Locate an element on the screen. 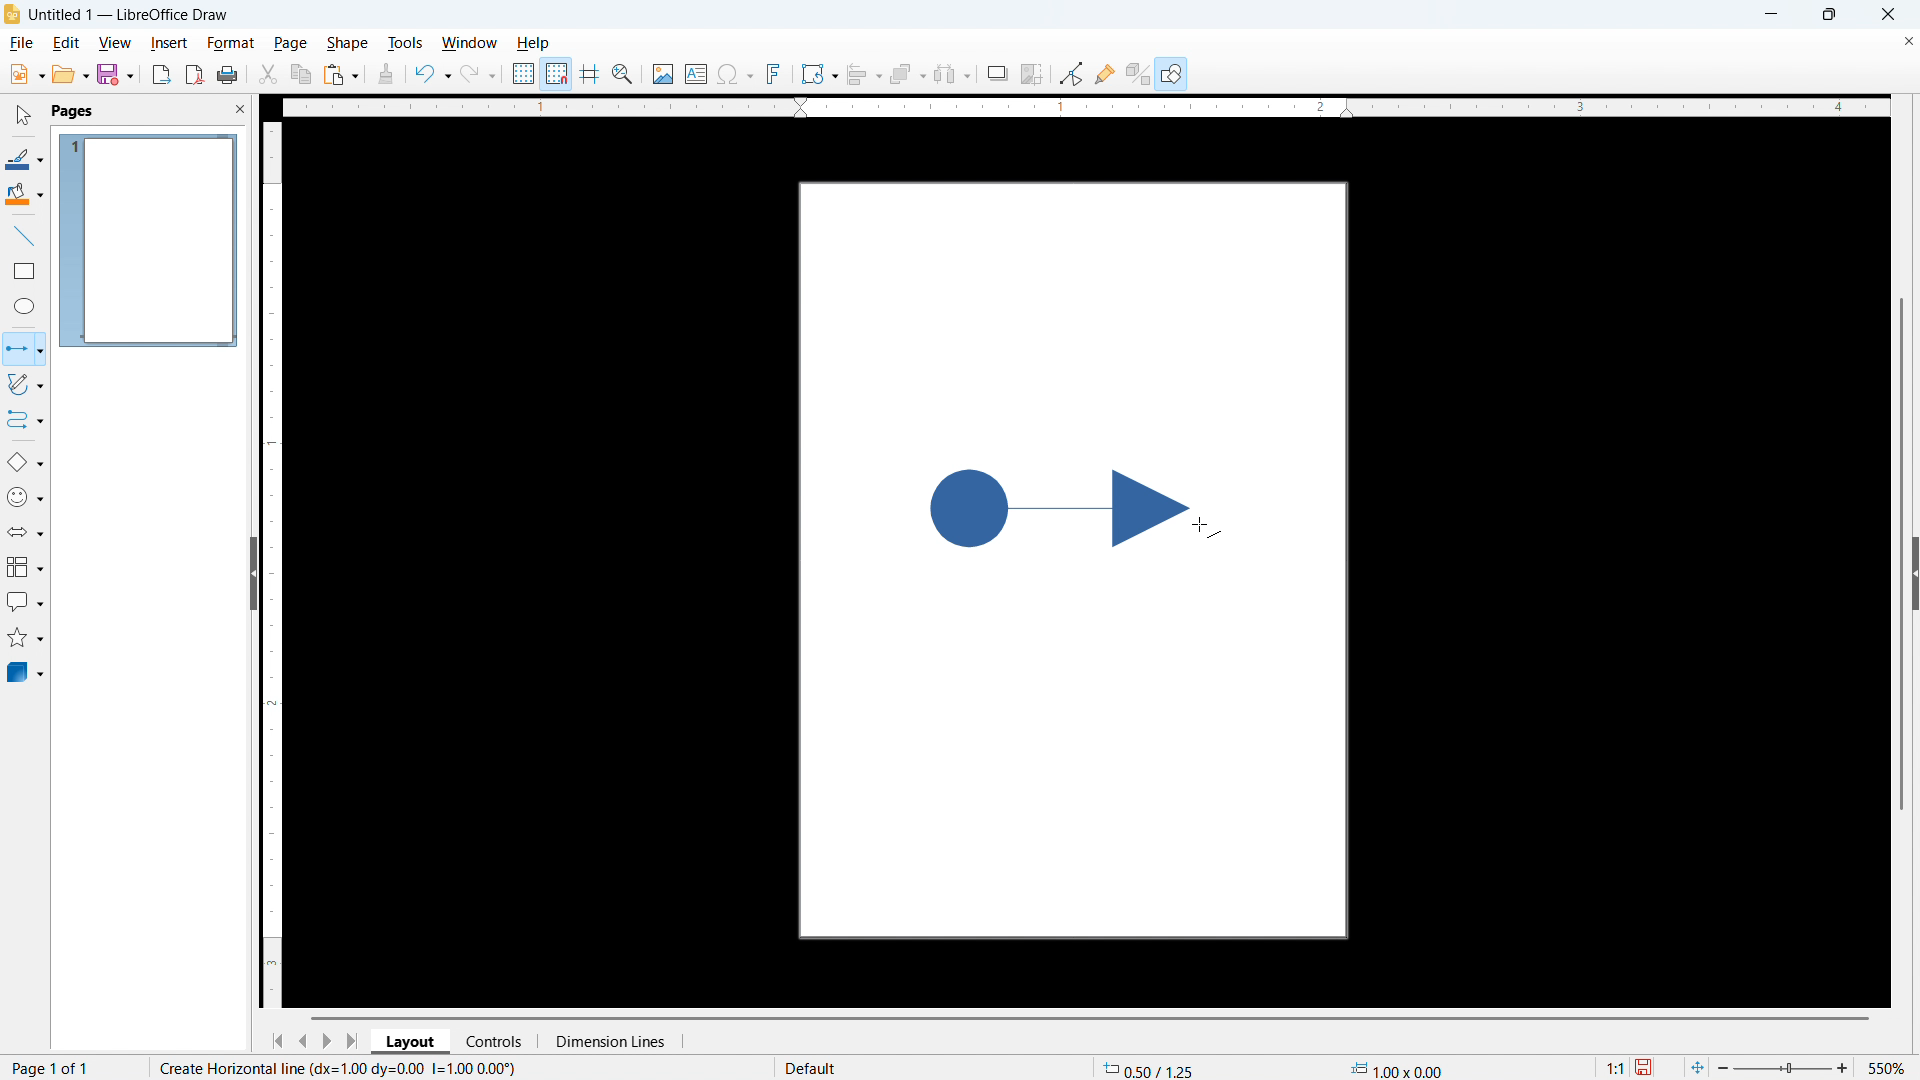 The image size is (1920, 1080). Flow chart  is located at coordinates (25, 567).